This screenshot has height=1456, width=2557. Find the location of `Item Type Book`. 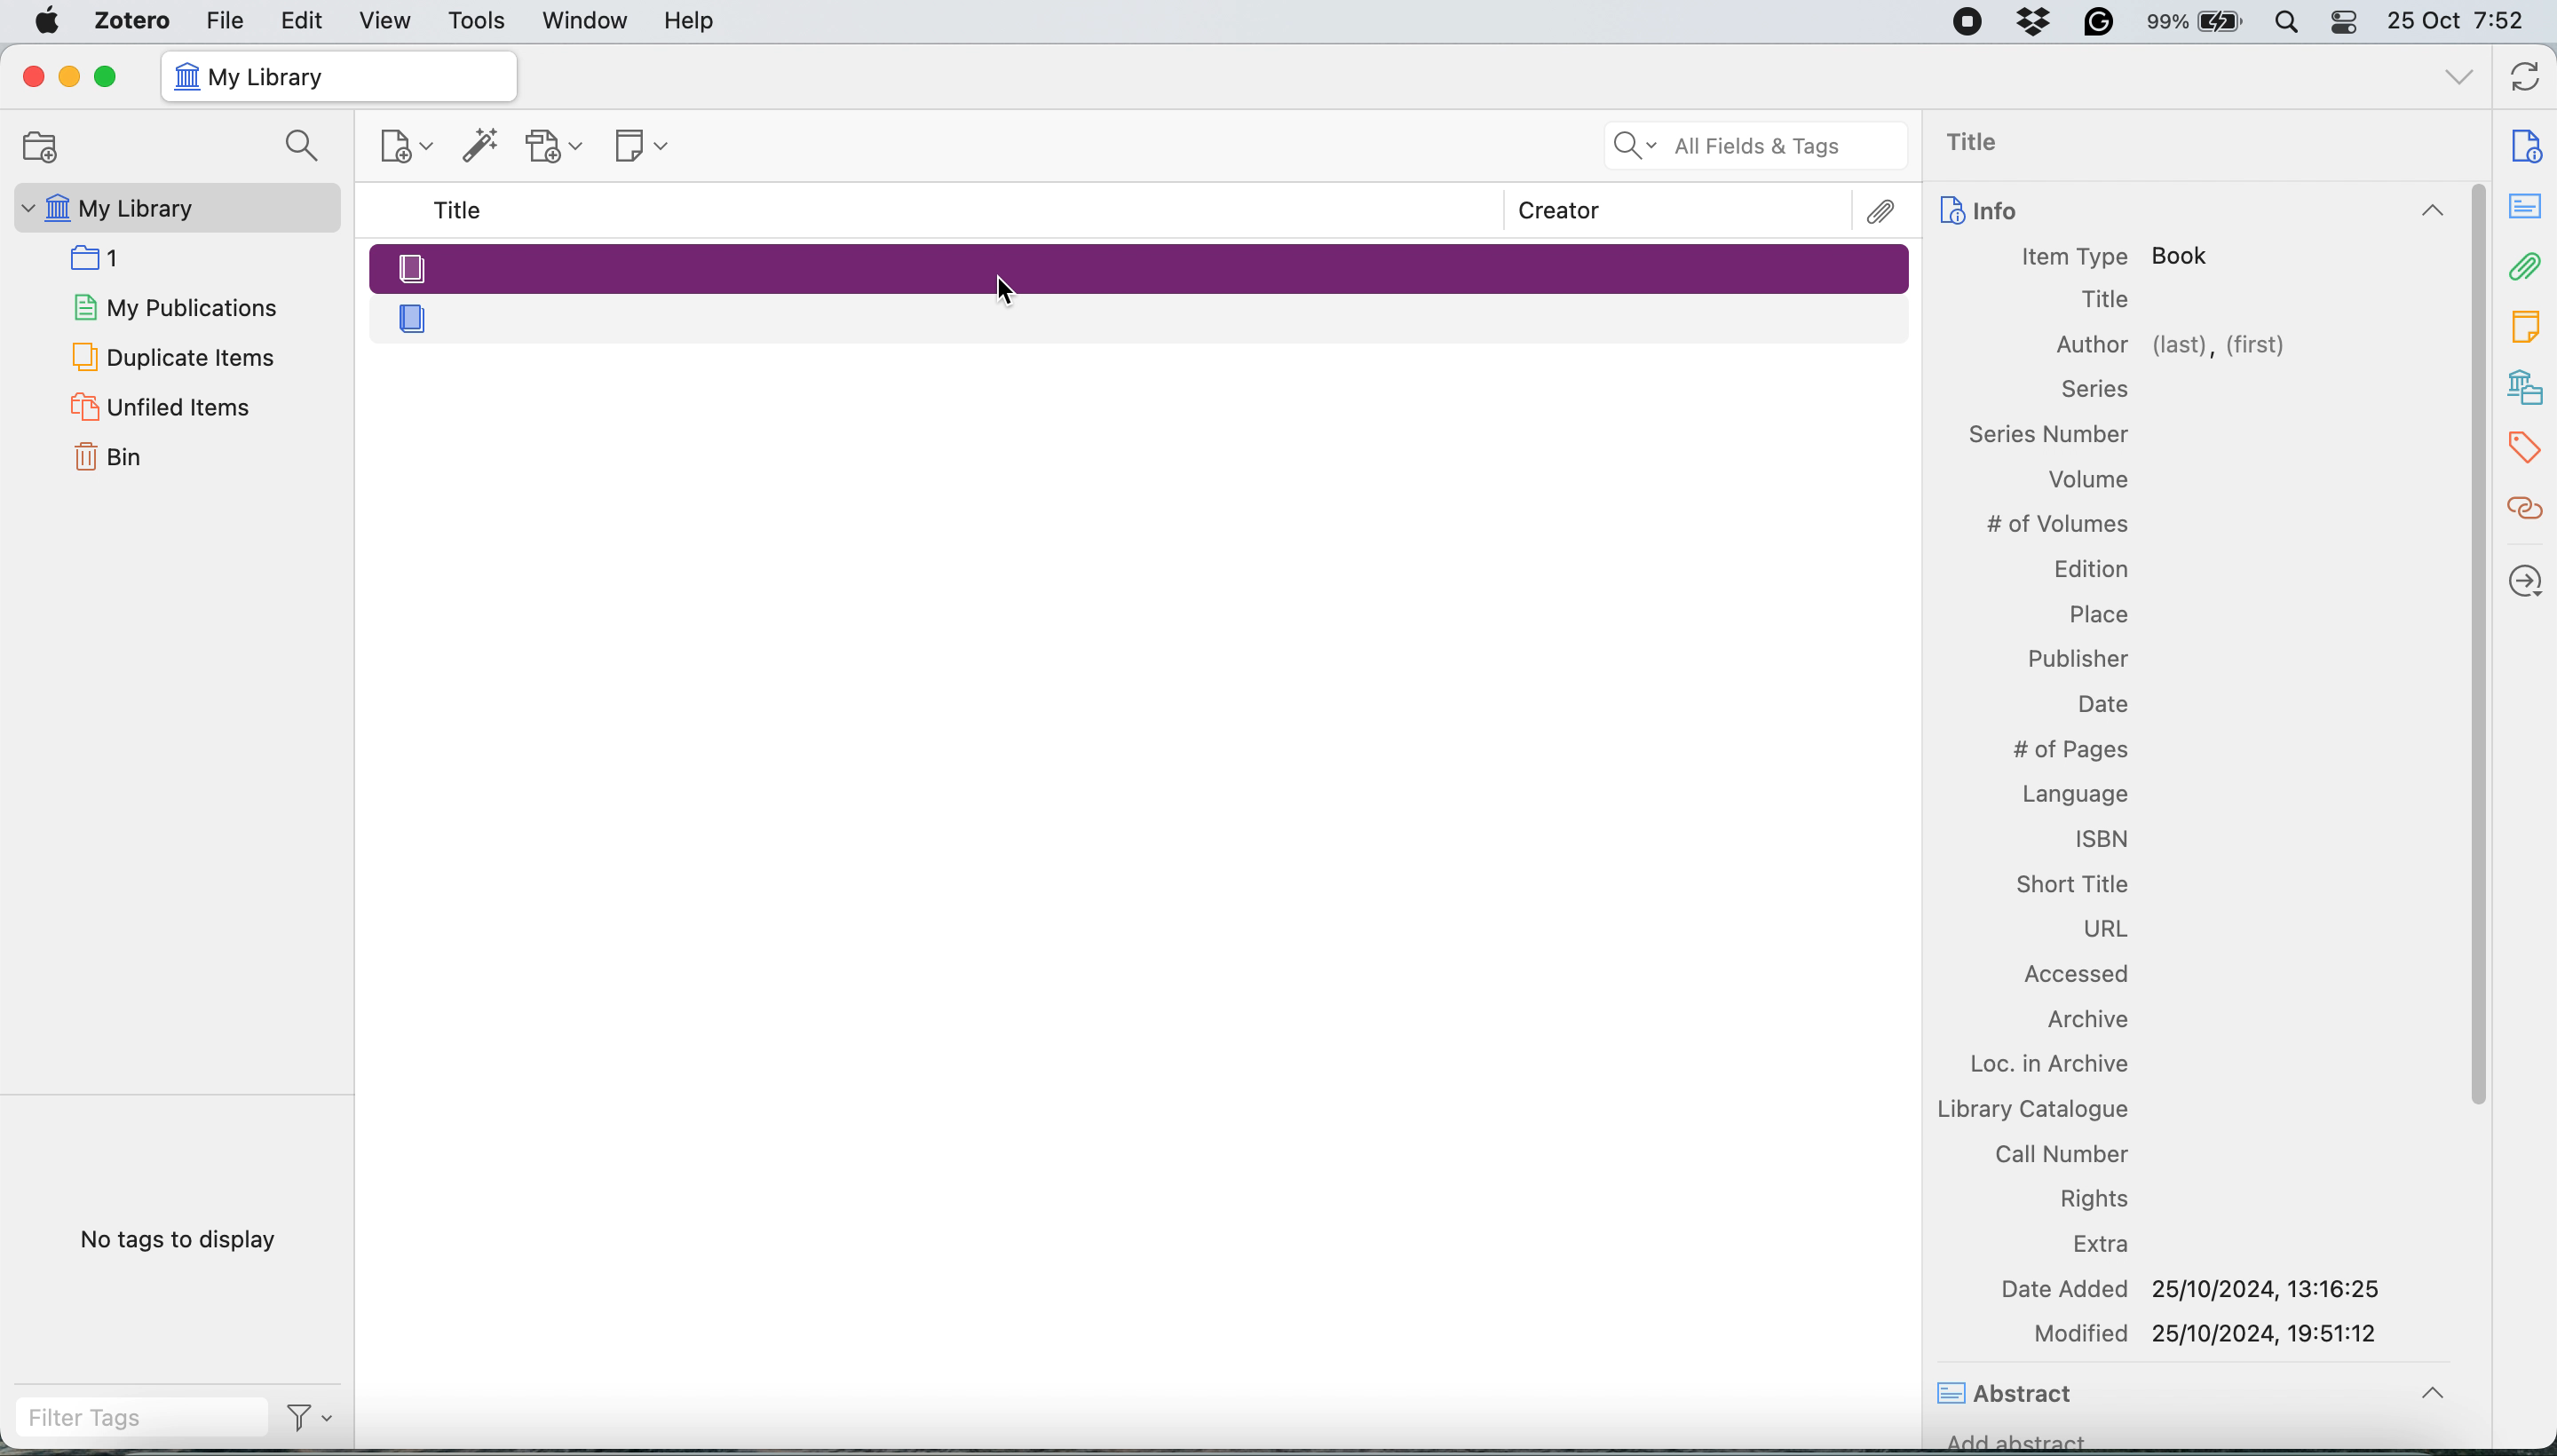

Item Type Book is located at coordinates (2116, 257).